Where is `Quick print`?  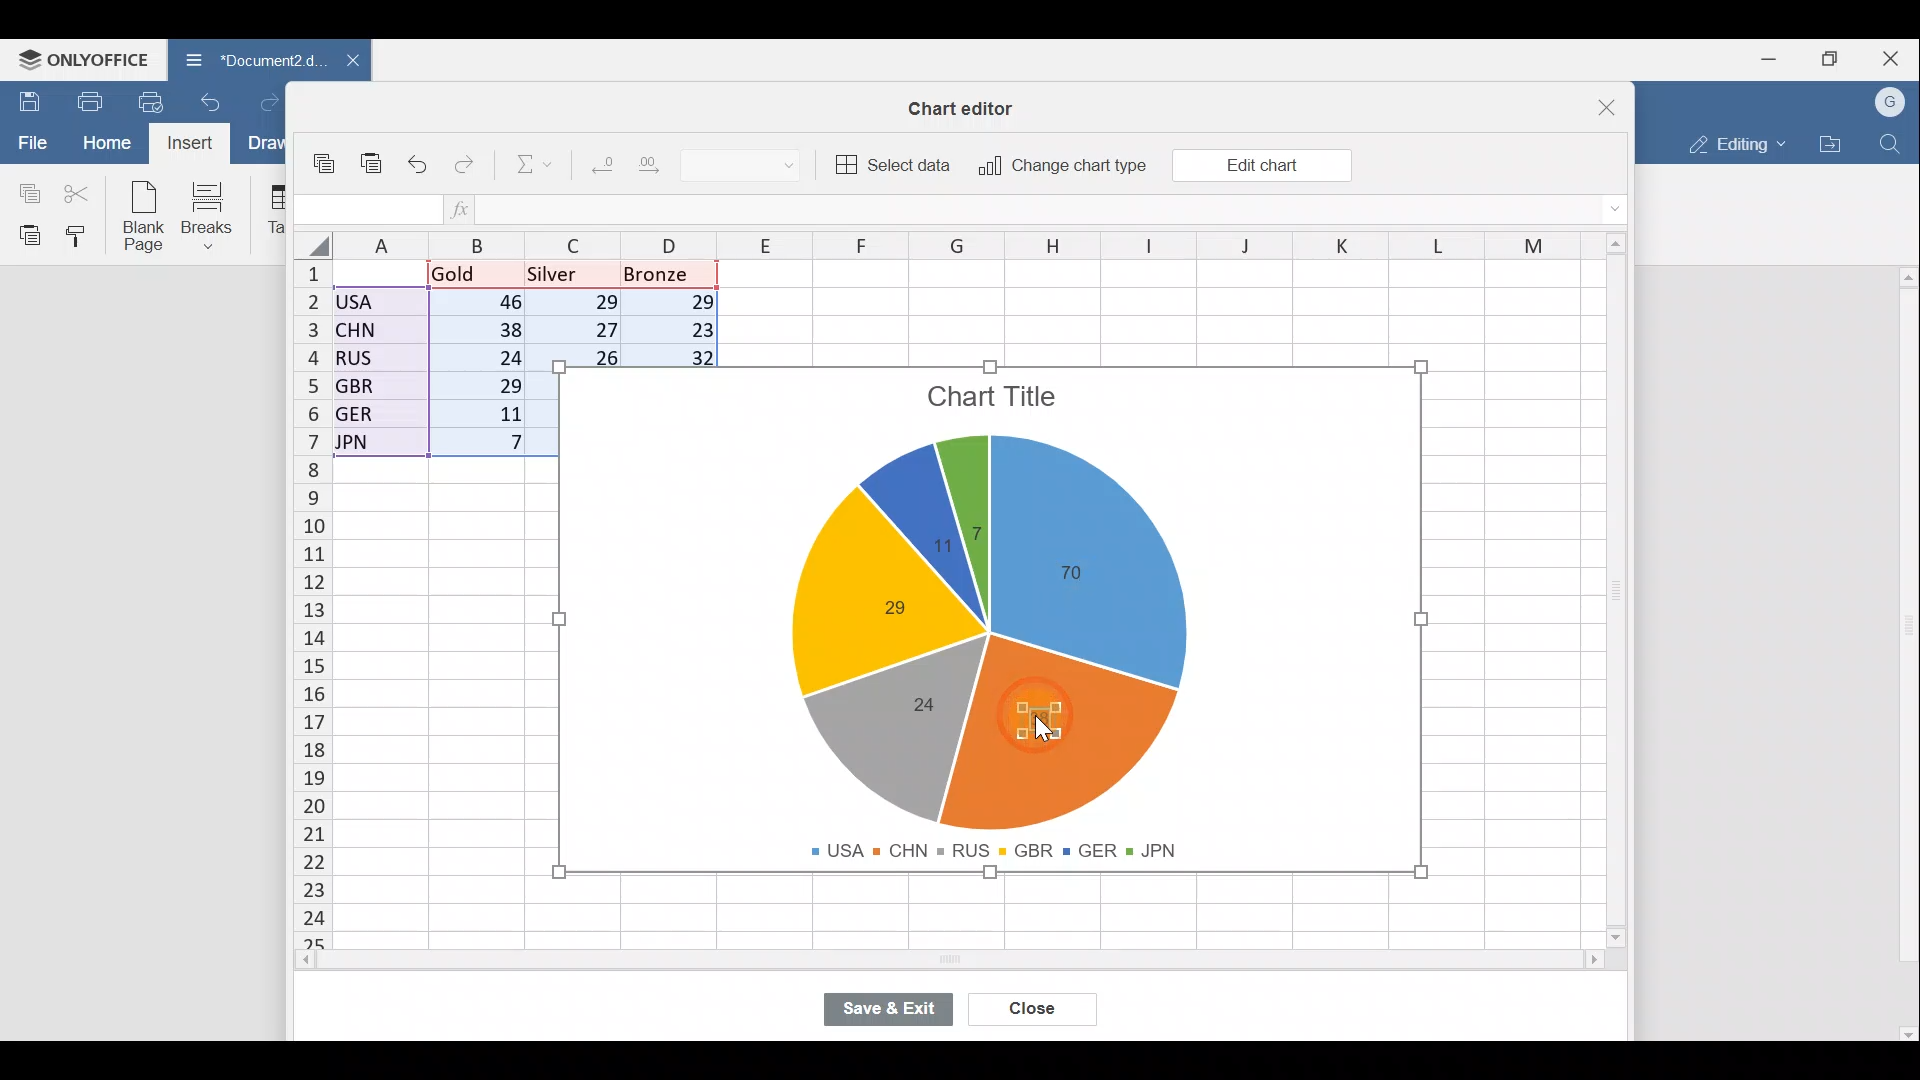 Quick print is located at coordinates (157, 98).